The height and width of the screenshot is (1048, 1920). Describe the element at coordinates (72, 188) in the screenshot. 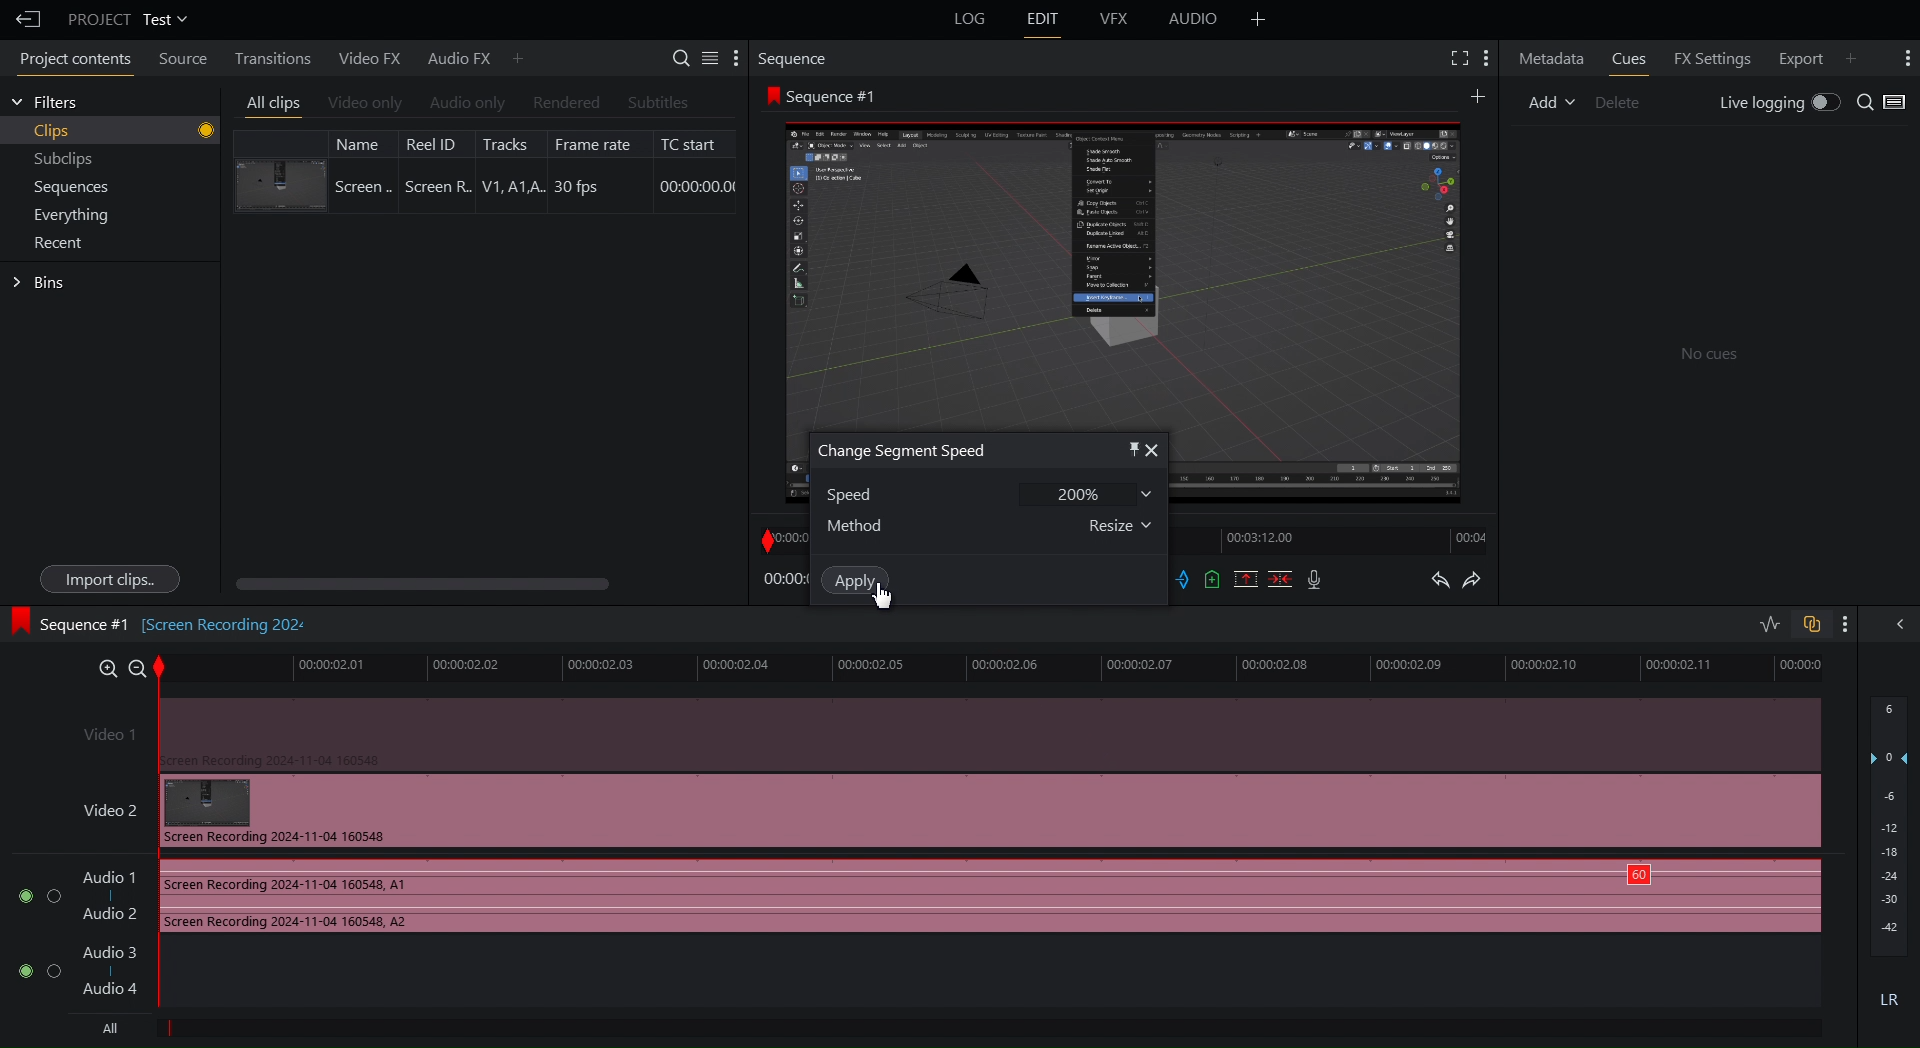

I see `Sequences` at that location.